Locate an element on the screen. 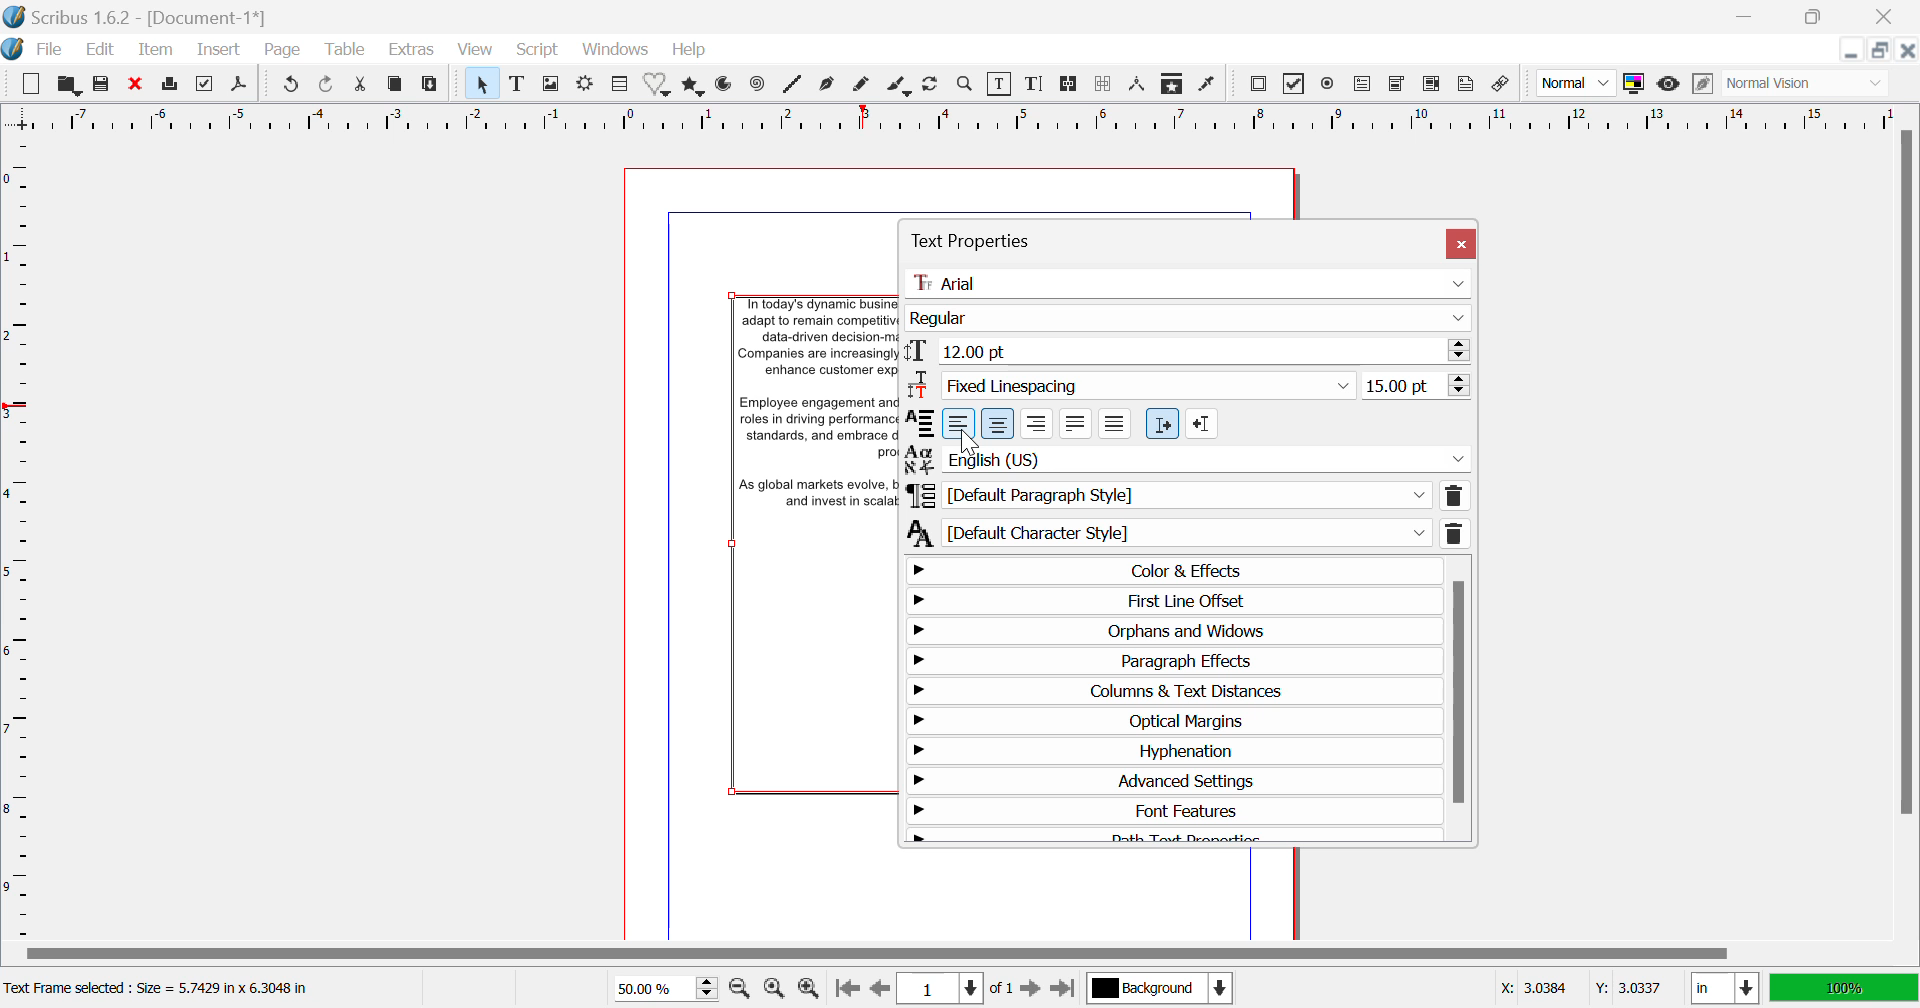  File is located at coordinates (48, 50).